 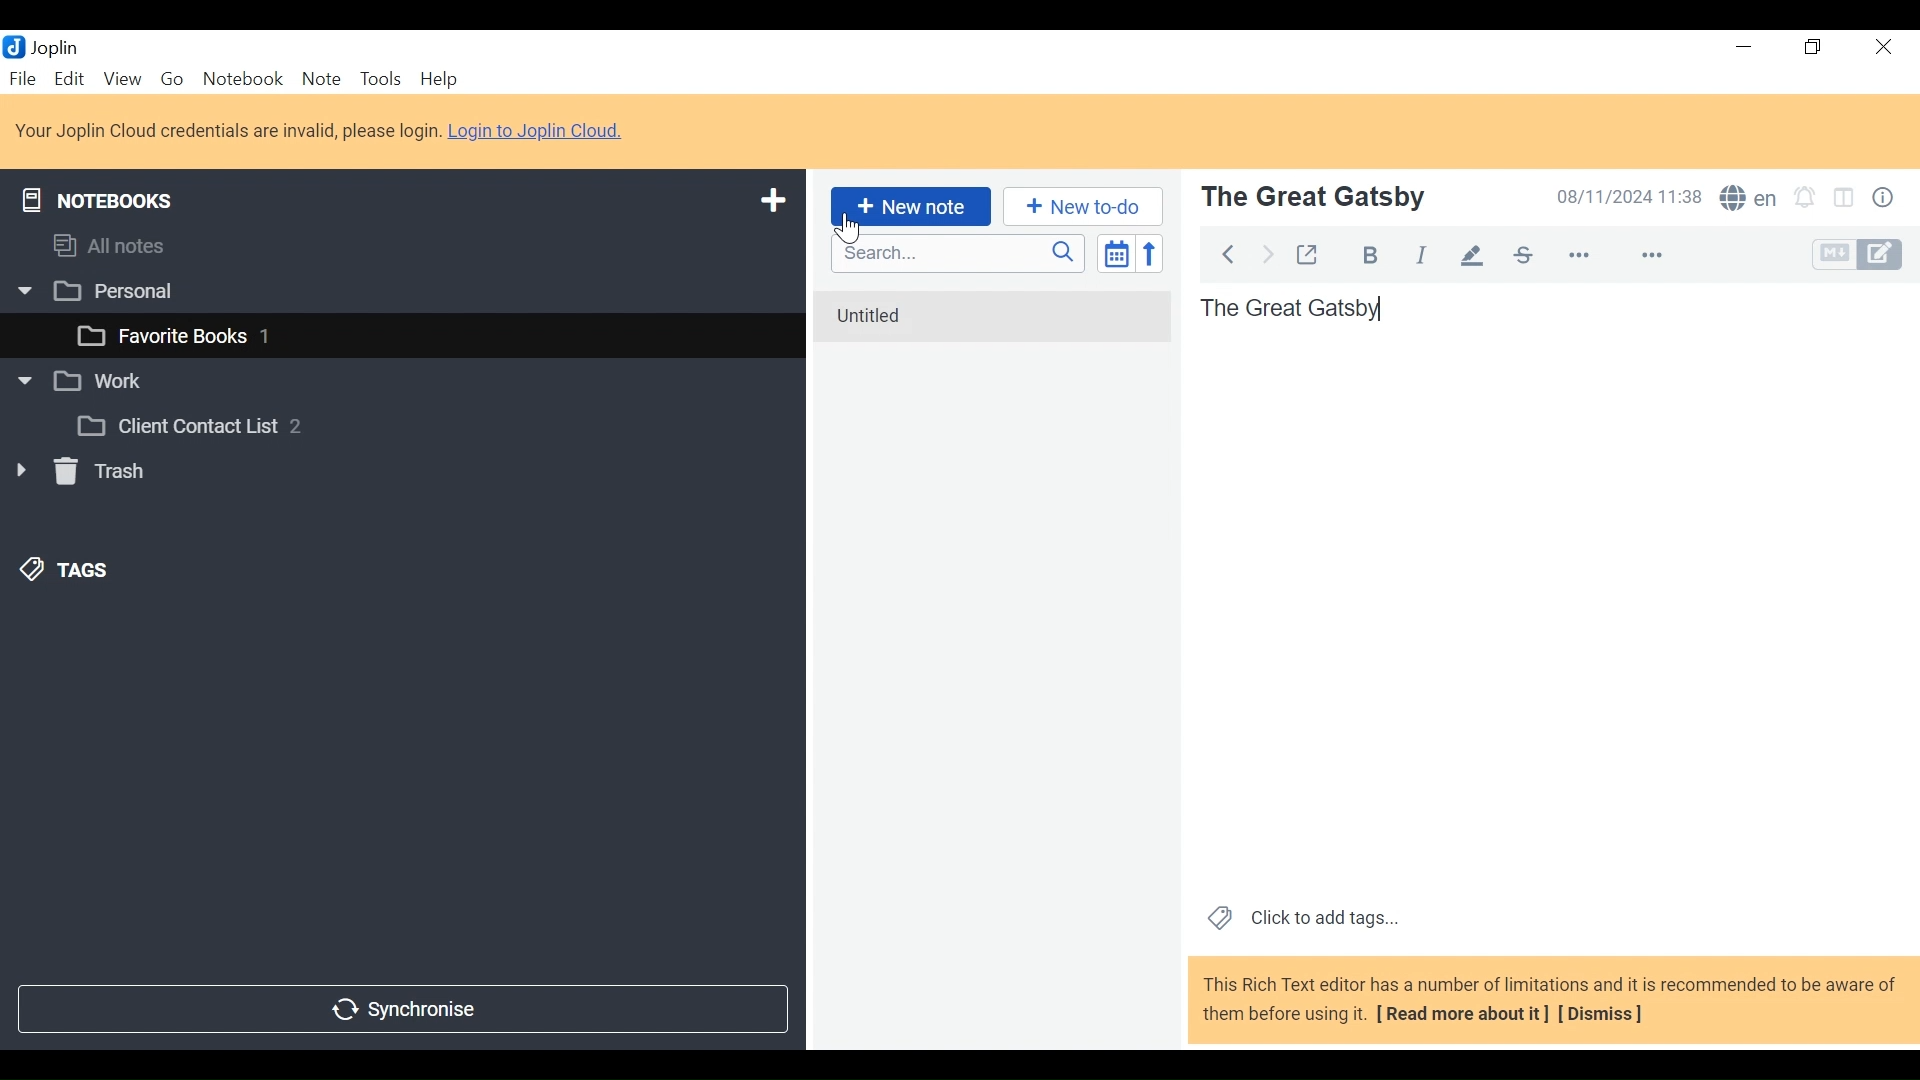 What do you see at coordinates (242, 80) in the screenshot?
I see `Notebook` at bounding box center [242, 80].